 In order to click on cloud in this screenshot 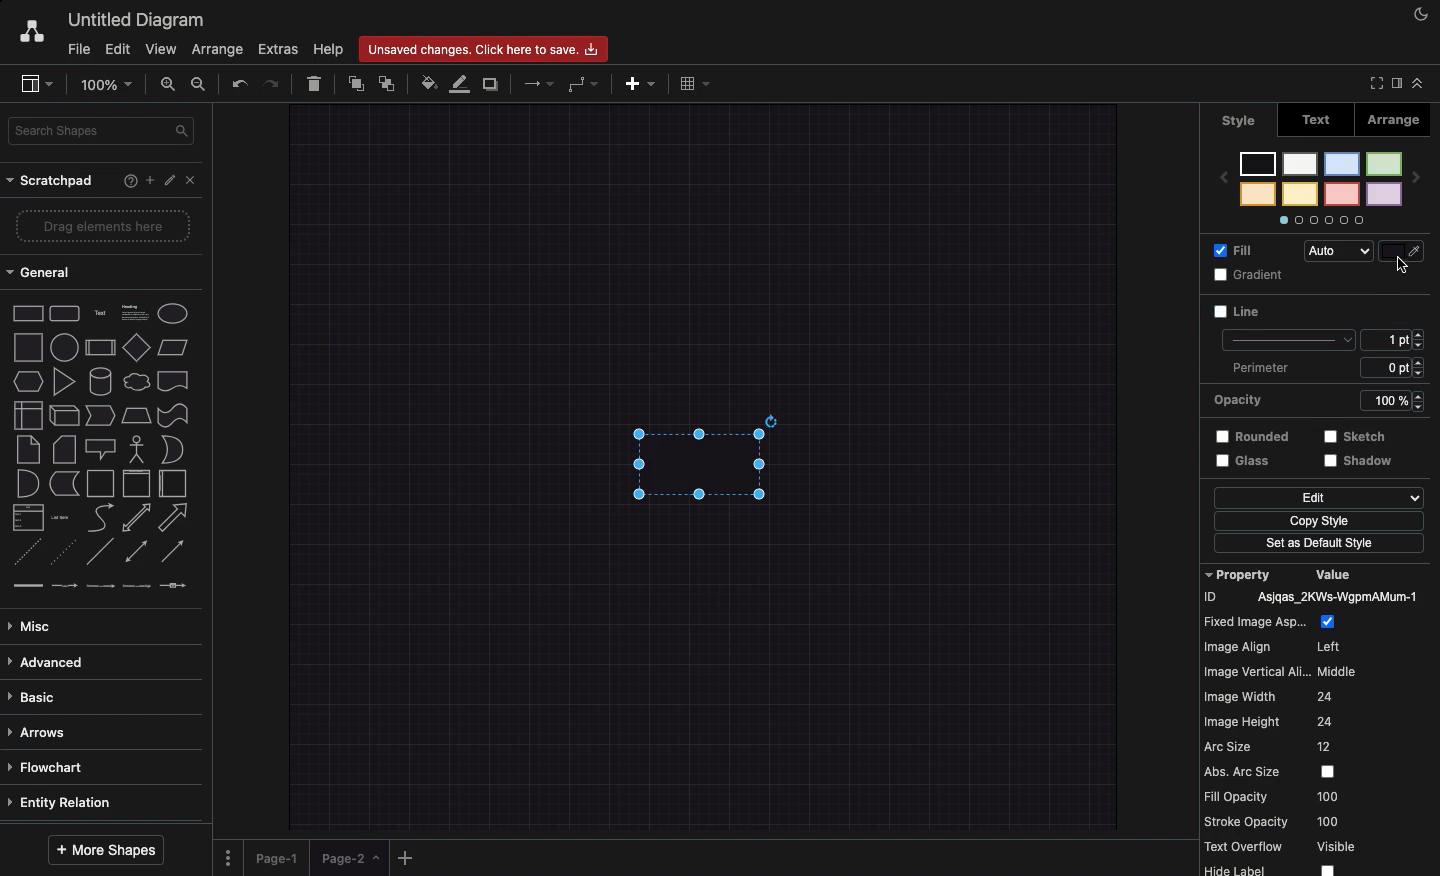, I will do `click(135, 380)`.